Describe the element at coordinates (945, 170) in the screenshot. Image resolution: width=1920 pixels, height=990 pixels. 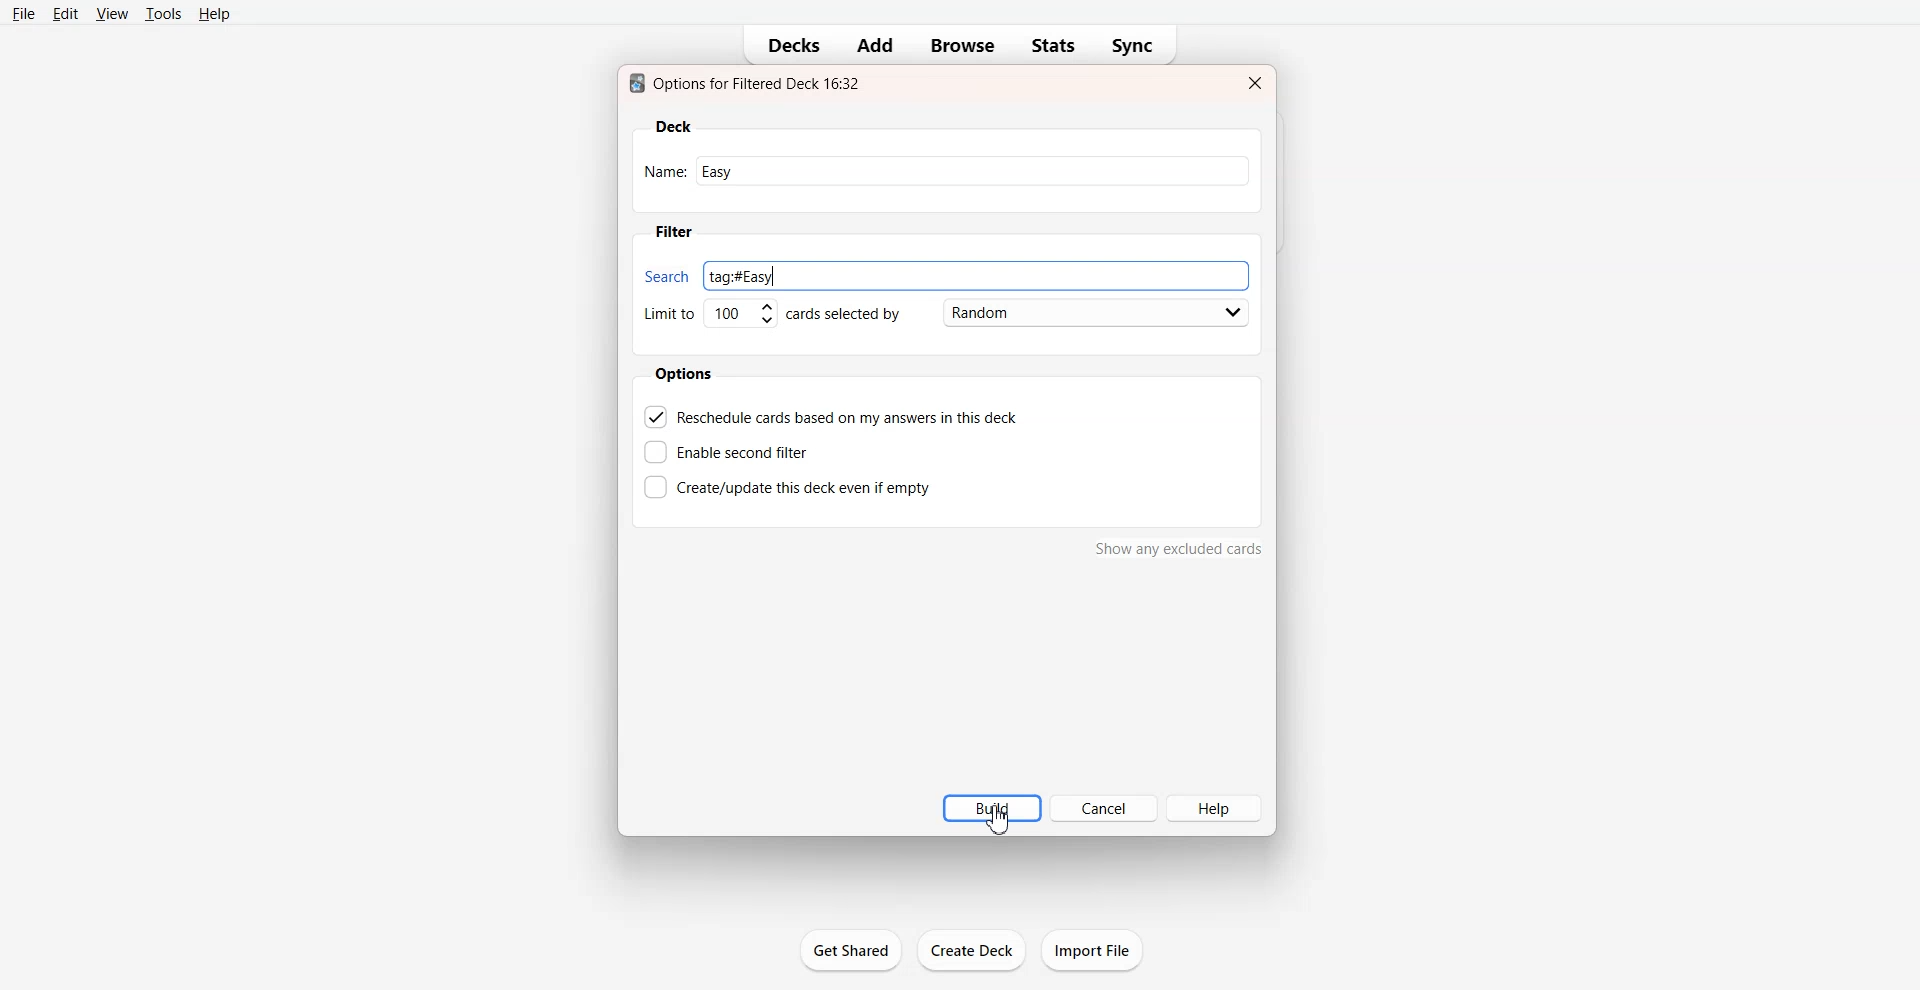
I see `Enter Name` at that location.